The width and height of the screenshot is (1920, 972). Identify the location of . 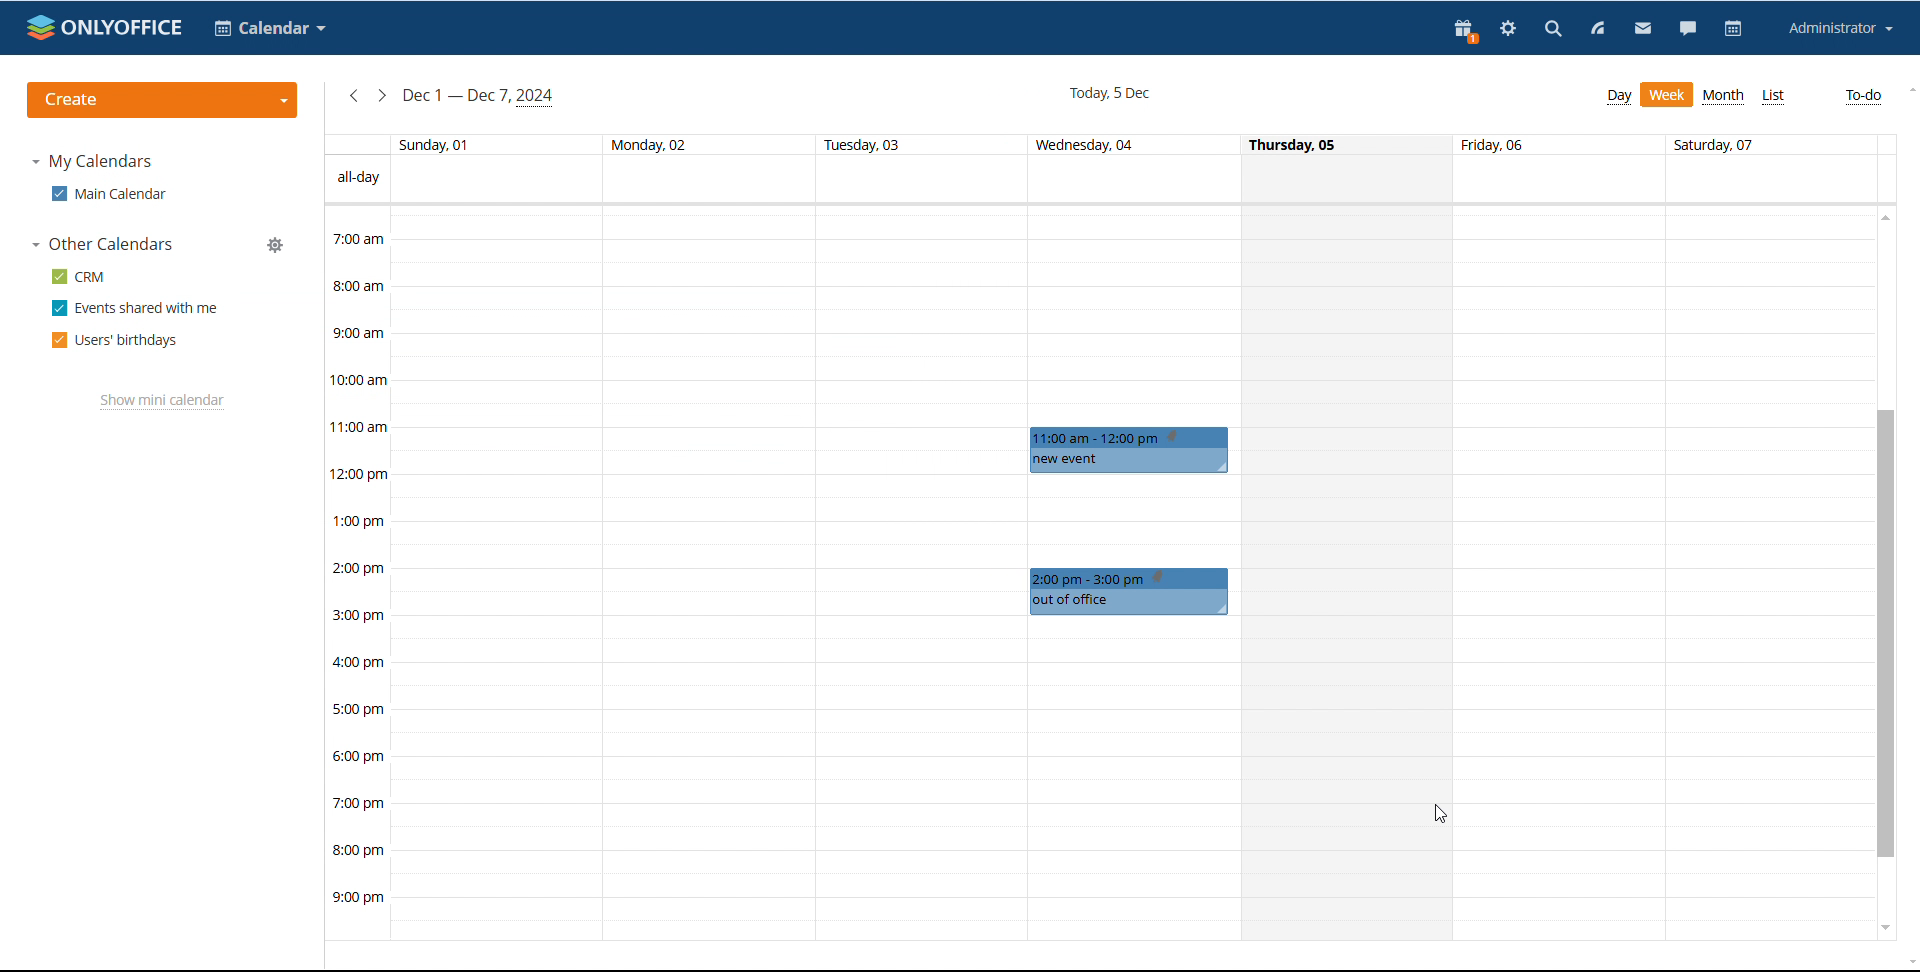
(1131, 592).